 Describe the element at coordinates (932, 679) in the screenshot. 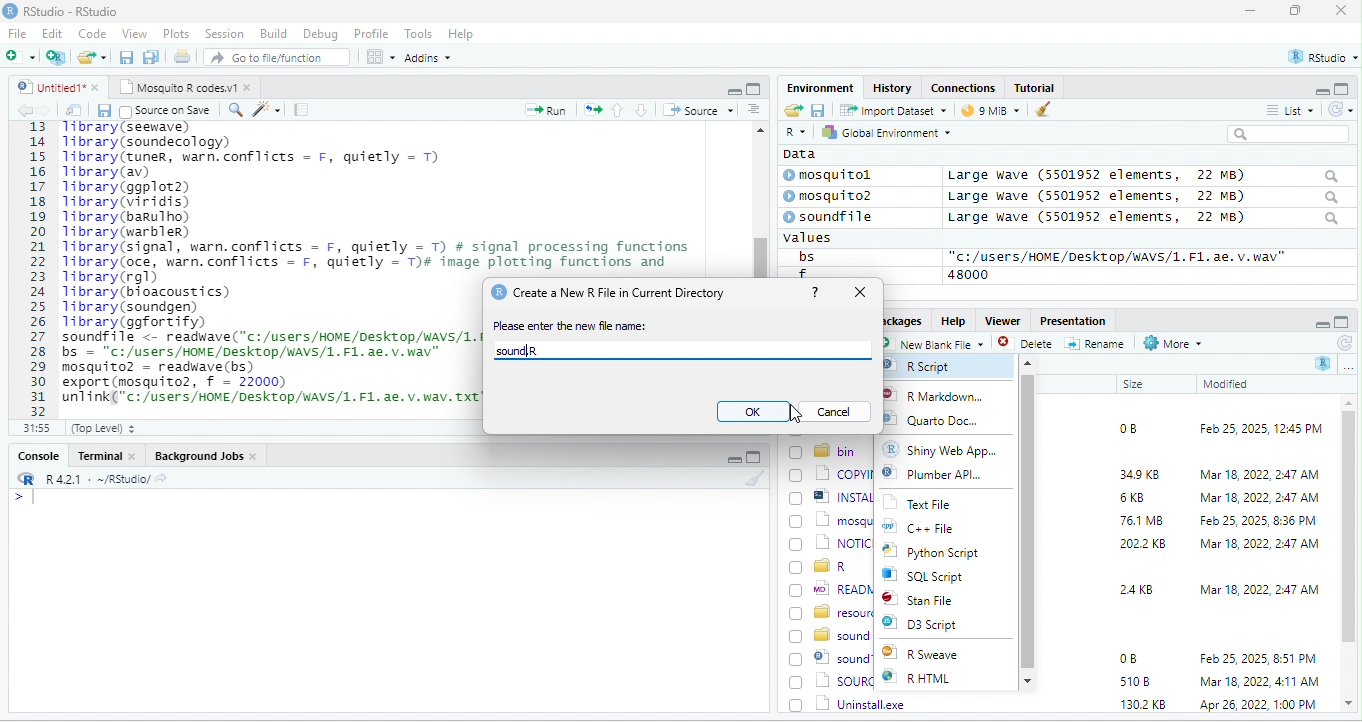

I see `RHTML` at that location.